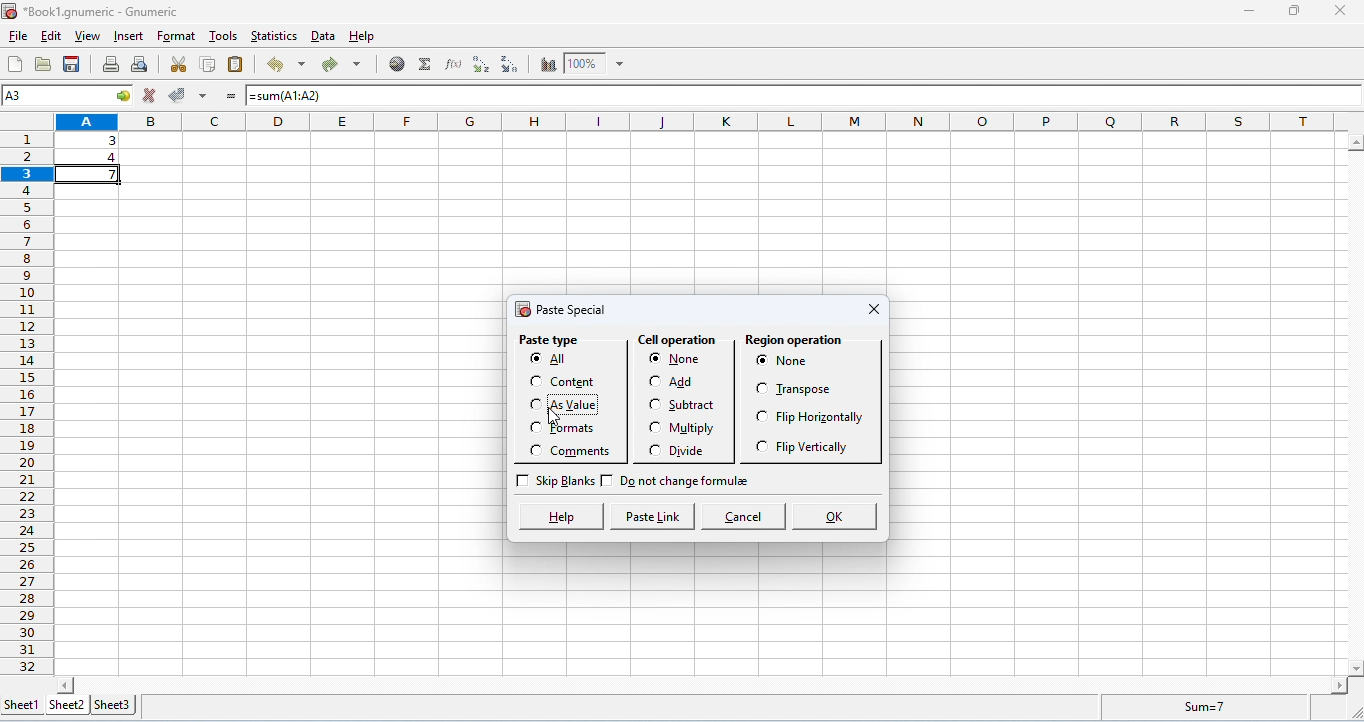 The height and width of the screenshot is (722, 1364). What do you see at coordinates (655, 359) in the screenshot?
I see `Checkbox` at bounding box center [655, 359].